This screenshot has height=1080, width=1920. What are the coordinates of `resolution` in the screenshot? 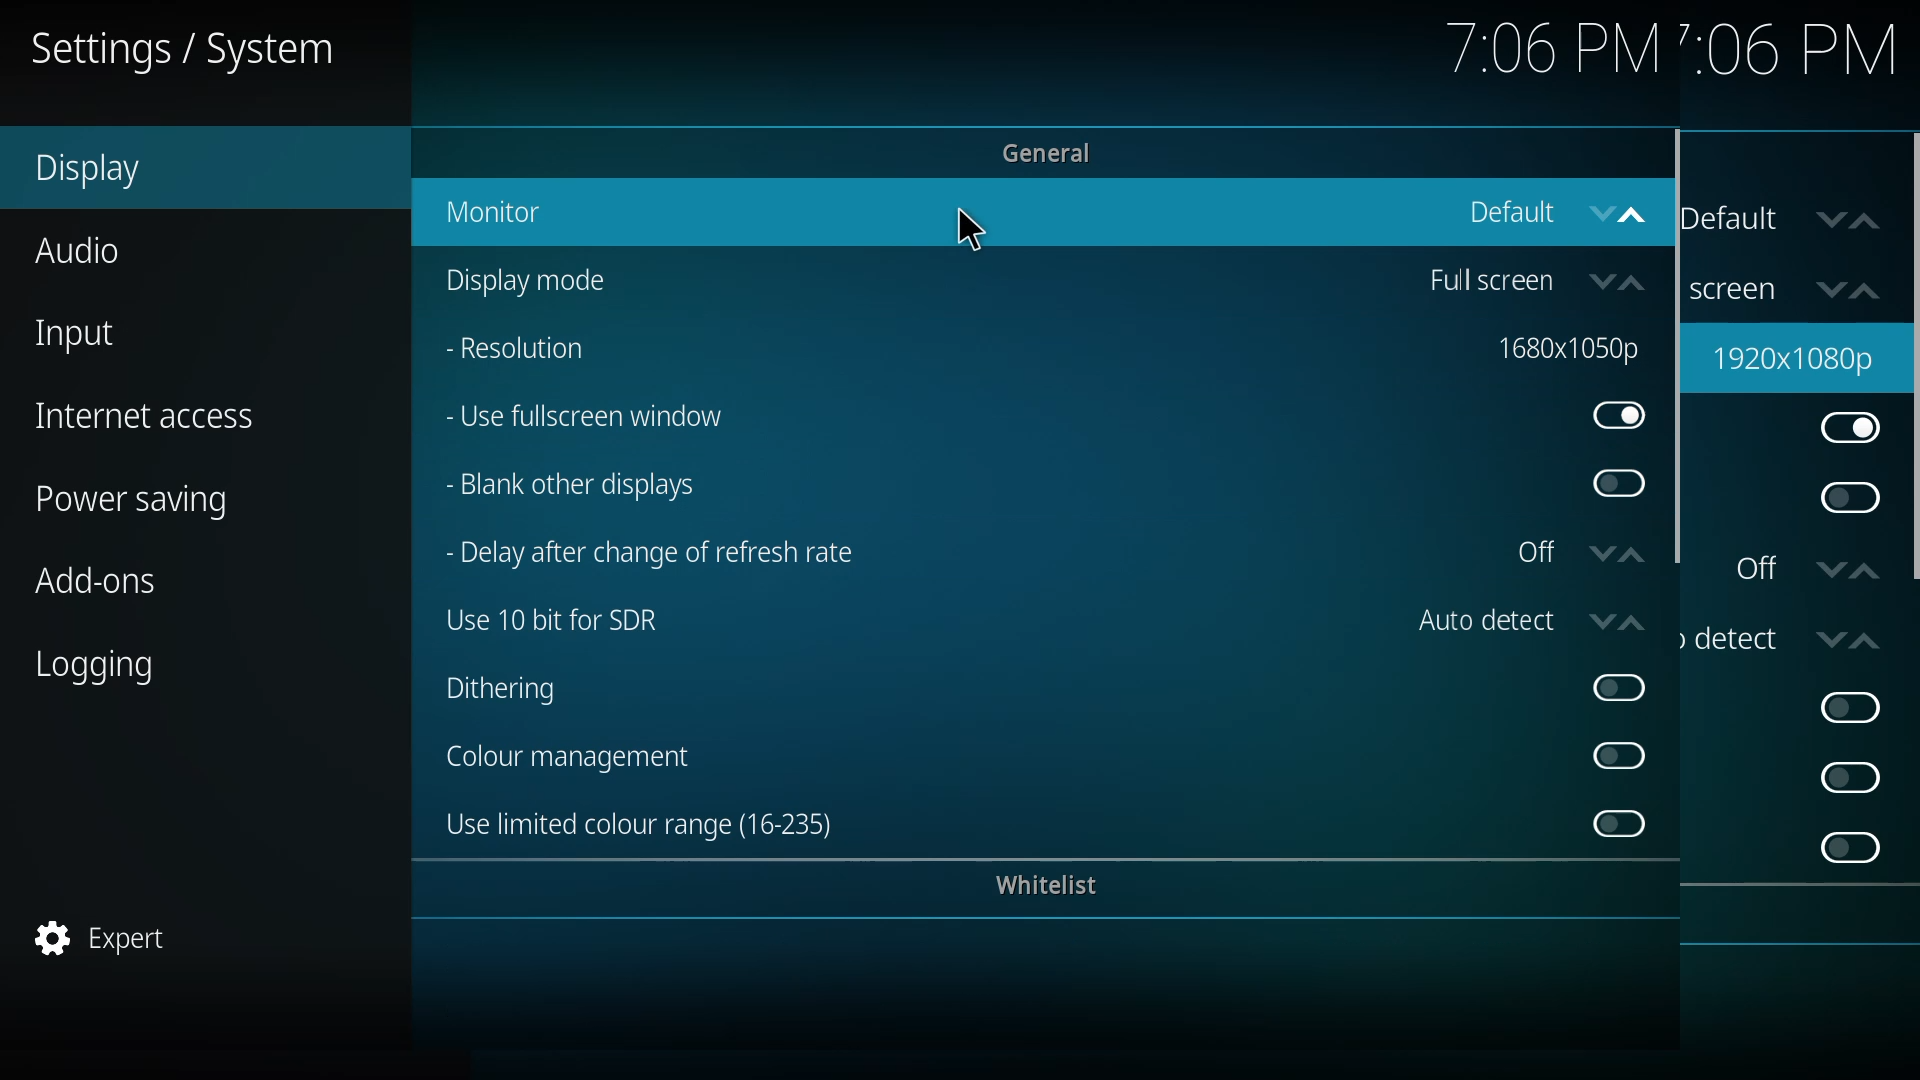 It's located at (536, 350).